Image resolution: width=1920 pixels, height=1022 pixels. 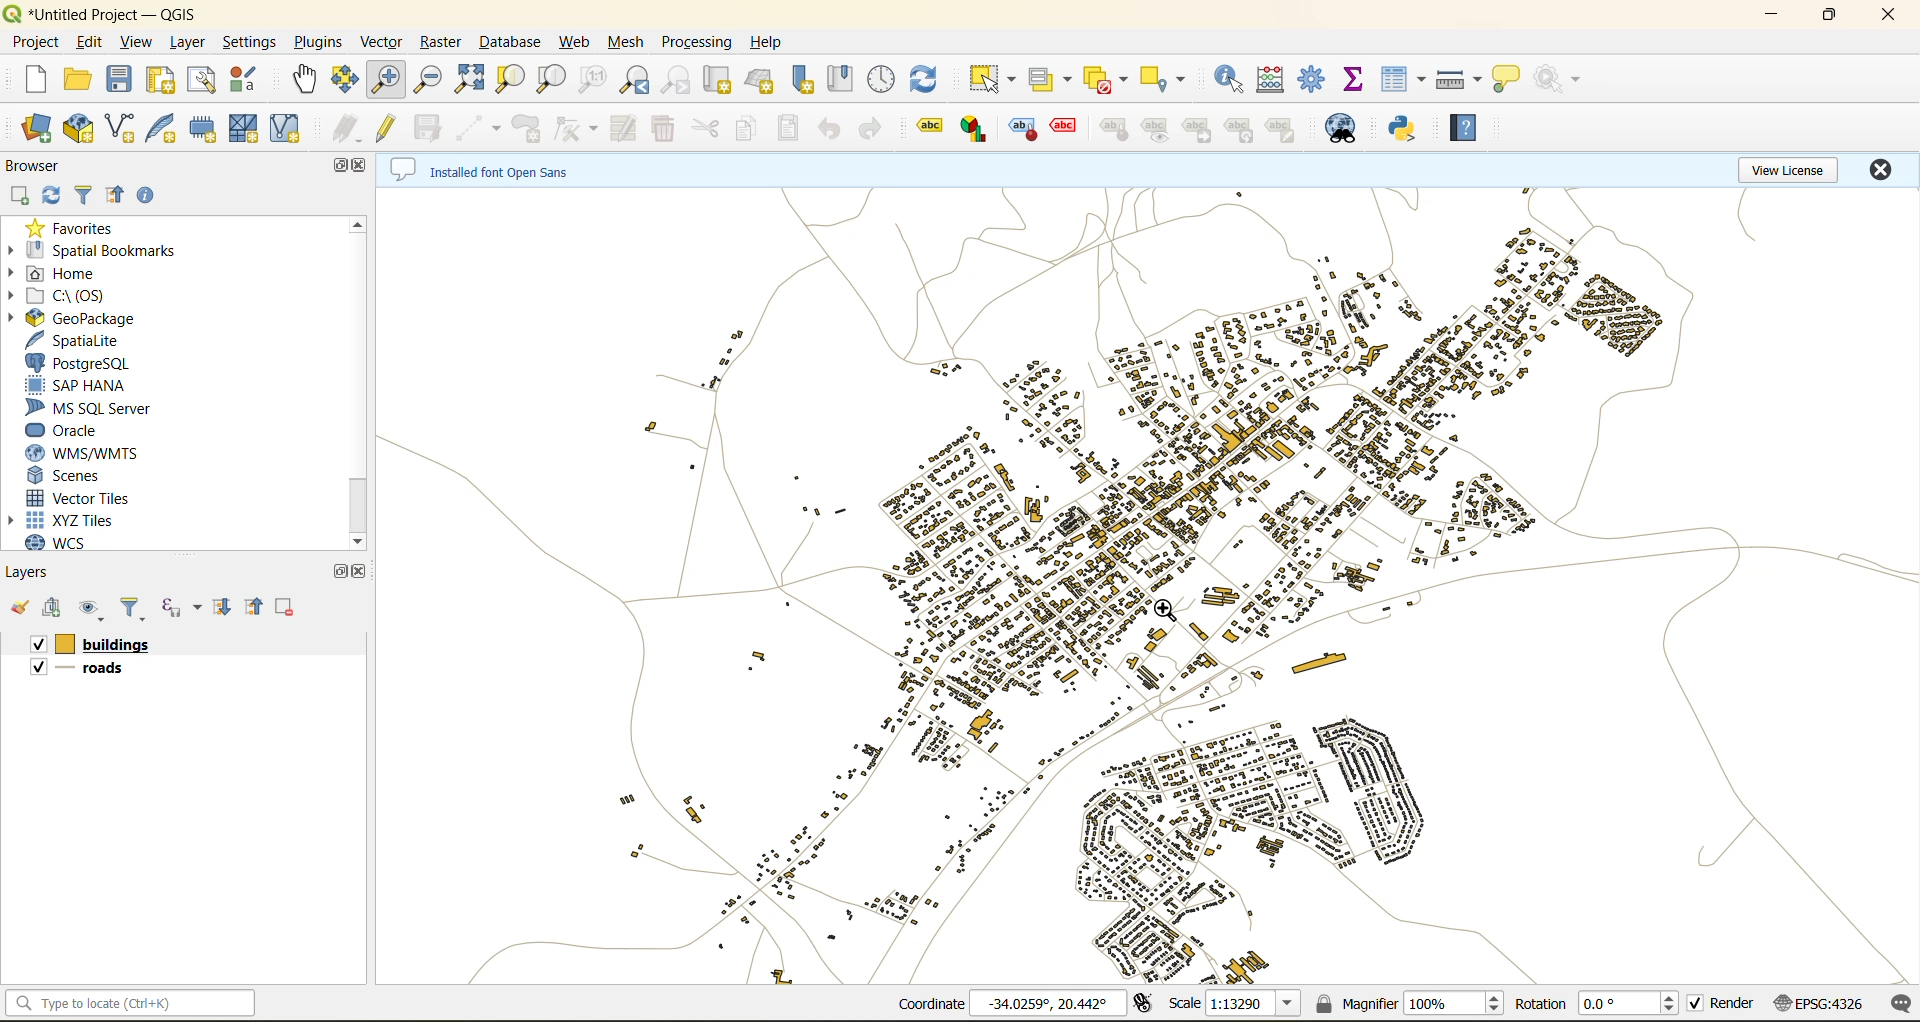 What do you see at coordinates (1596, 1004) in the screenshot?
I see `rotation` at bounding box center [1596, 1004].